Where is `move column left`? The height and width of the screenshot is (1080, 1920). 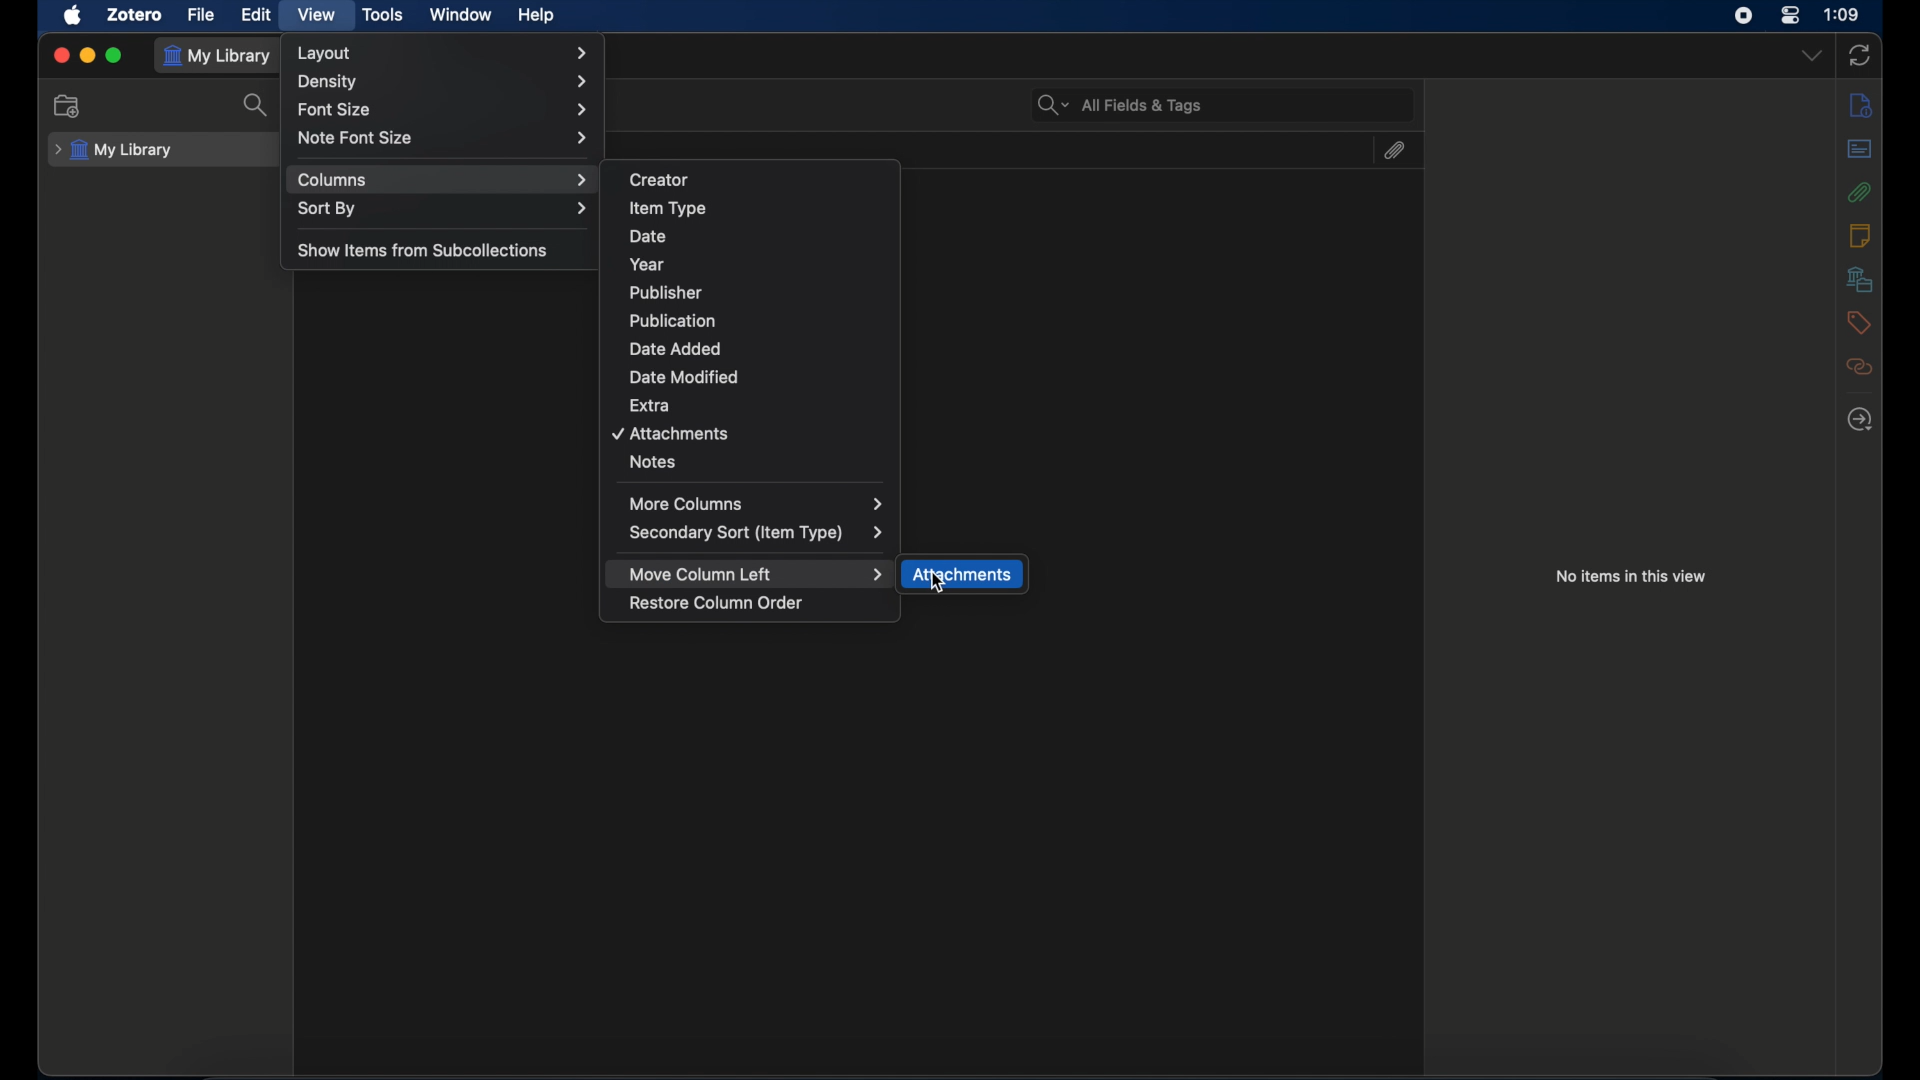
move column left is located at coordinates (756, 575).